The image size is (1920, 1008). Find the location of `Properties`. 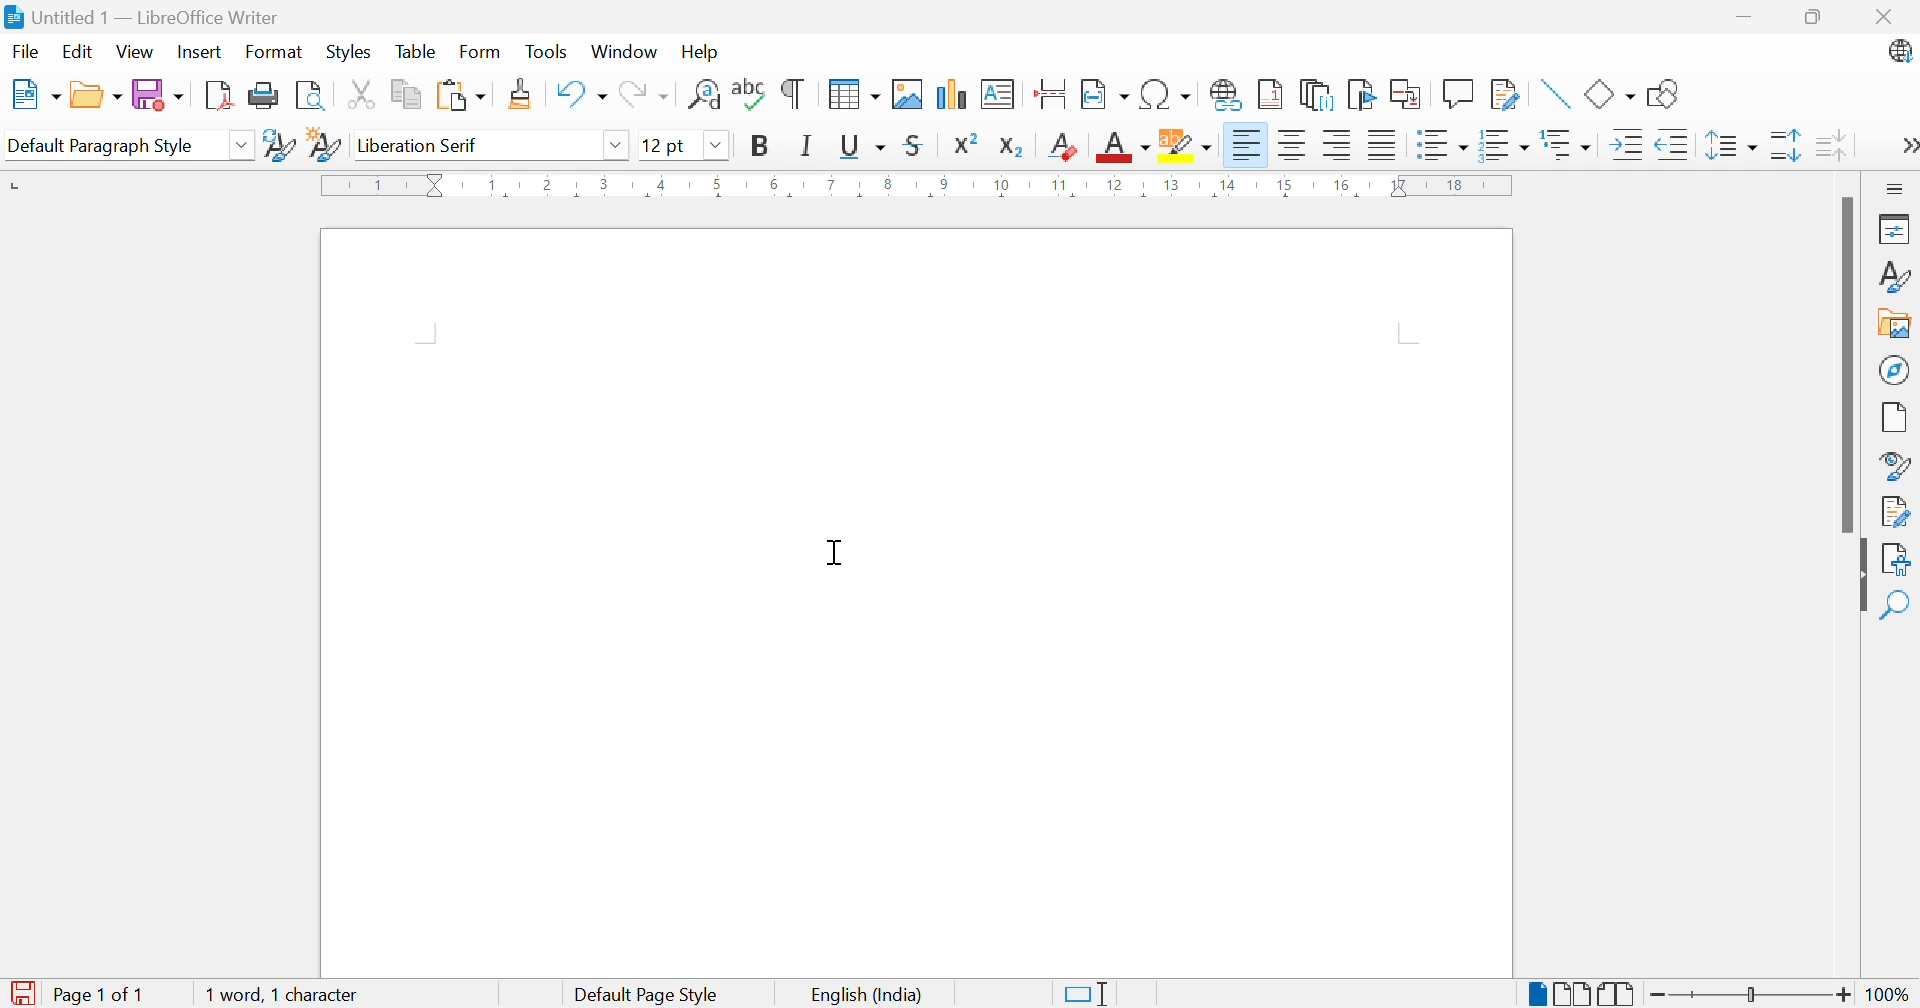

Properties is located at coordinates (1897, 229).